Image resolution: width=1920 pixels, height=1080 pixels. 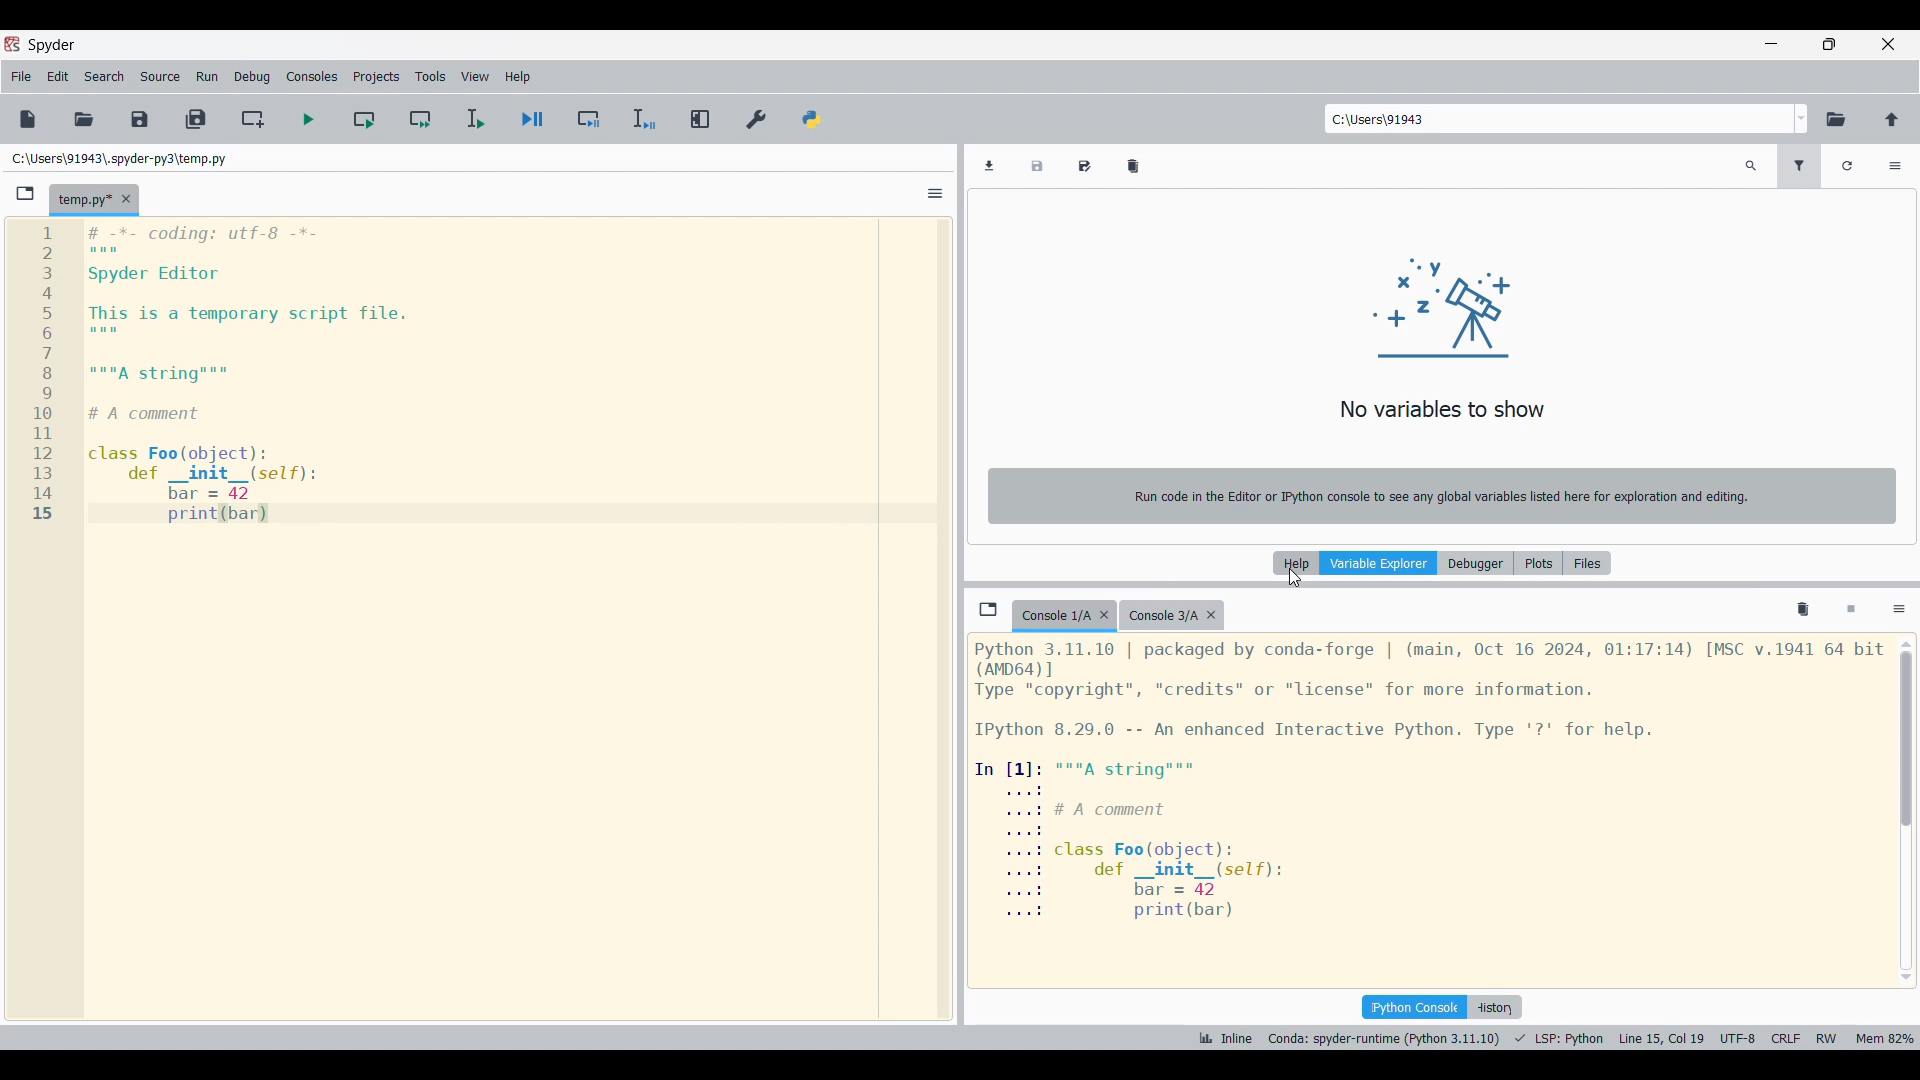 I want to click on Close interface, so click(x=1889, y=44).